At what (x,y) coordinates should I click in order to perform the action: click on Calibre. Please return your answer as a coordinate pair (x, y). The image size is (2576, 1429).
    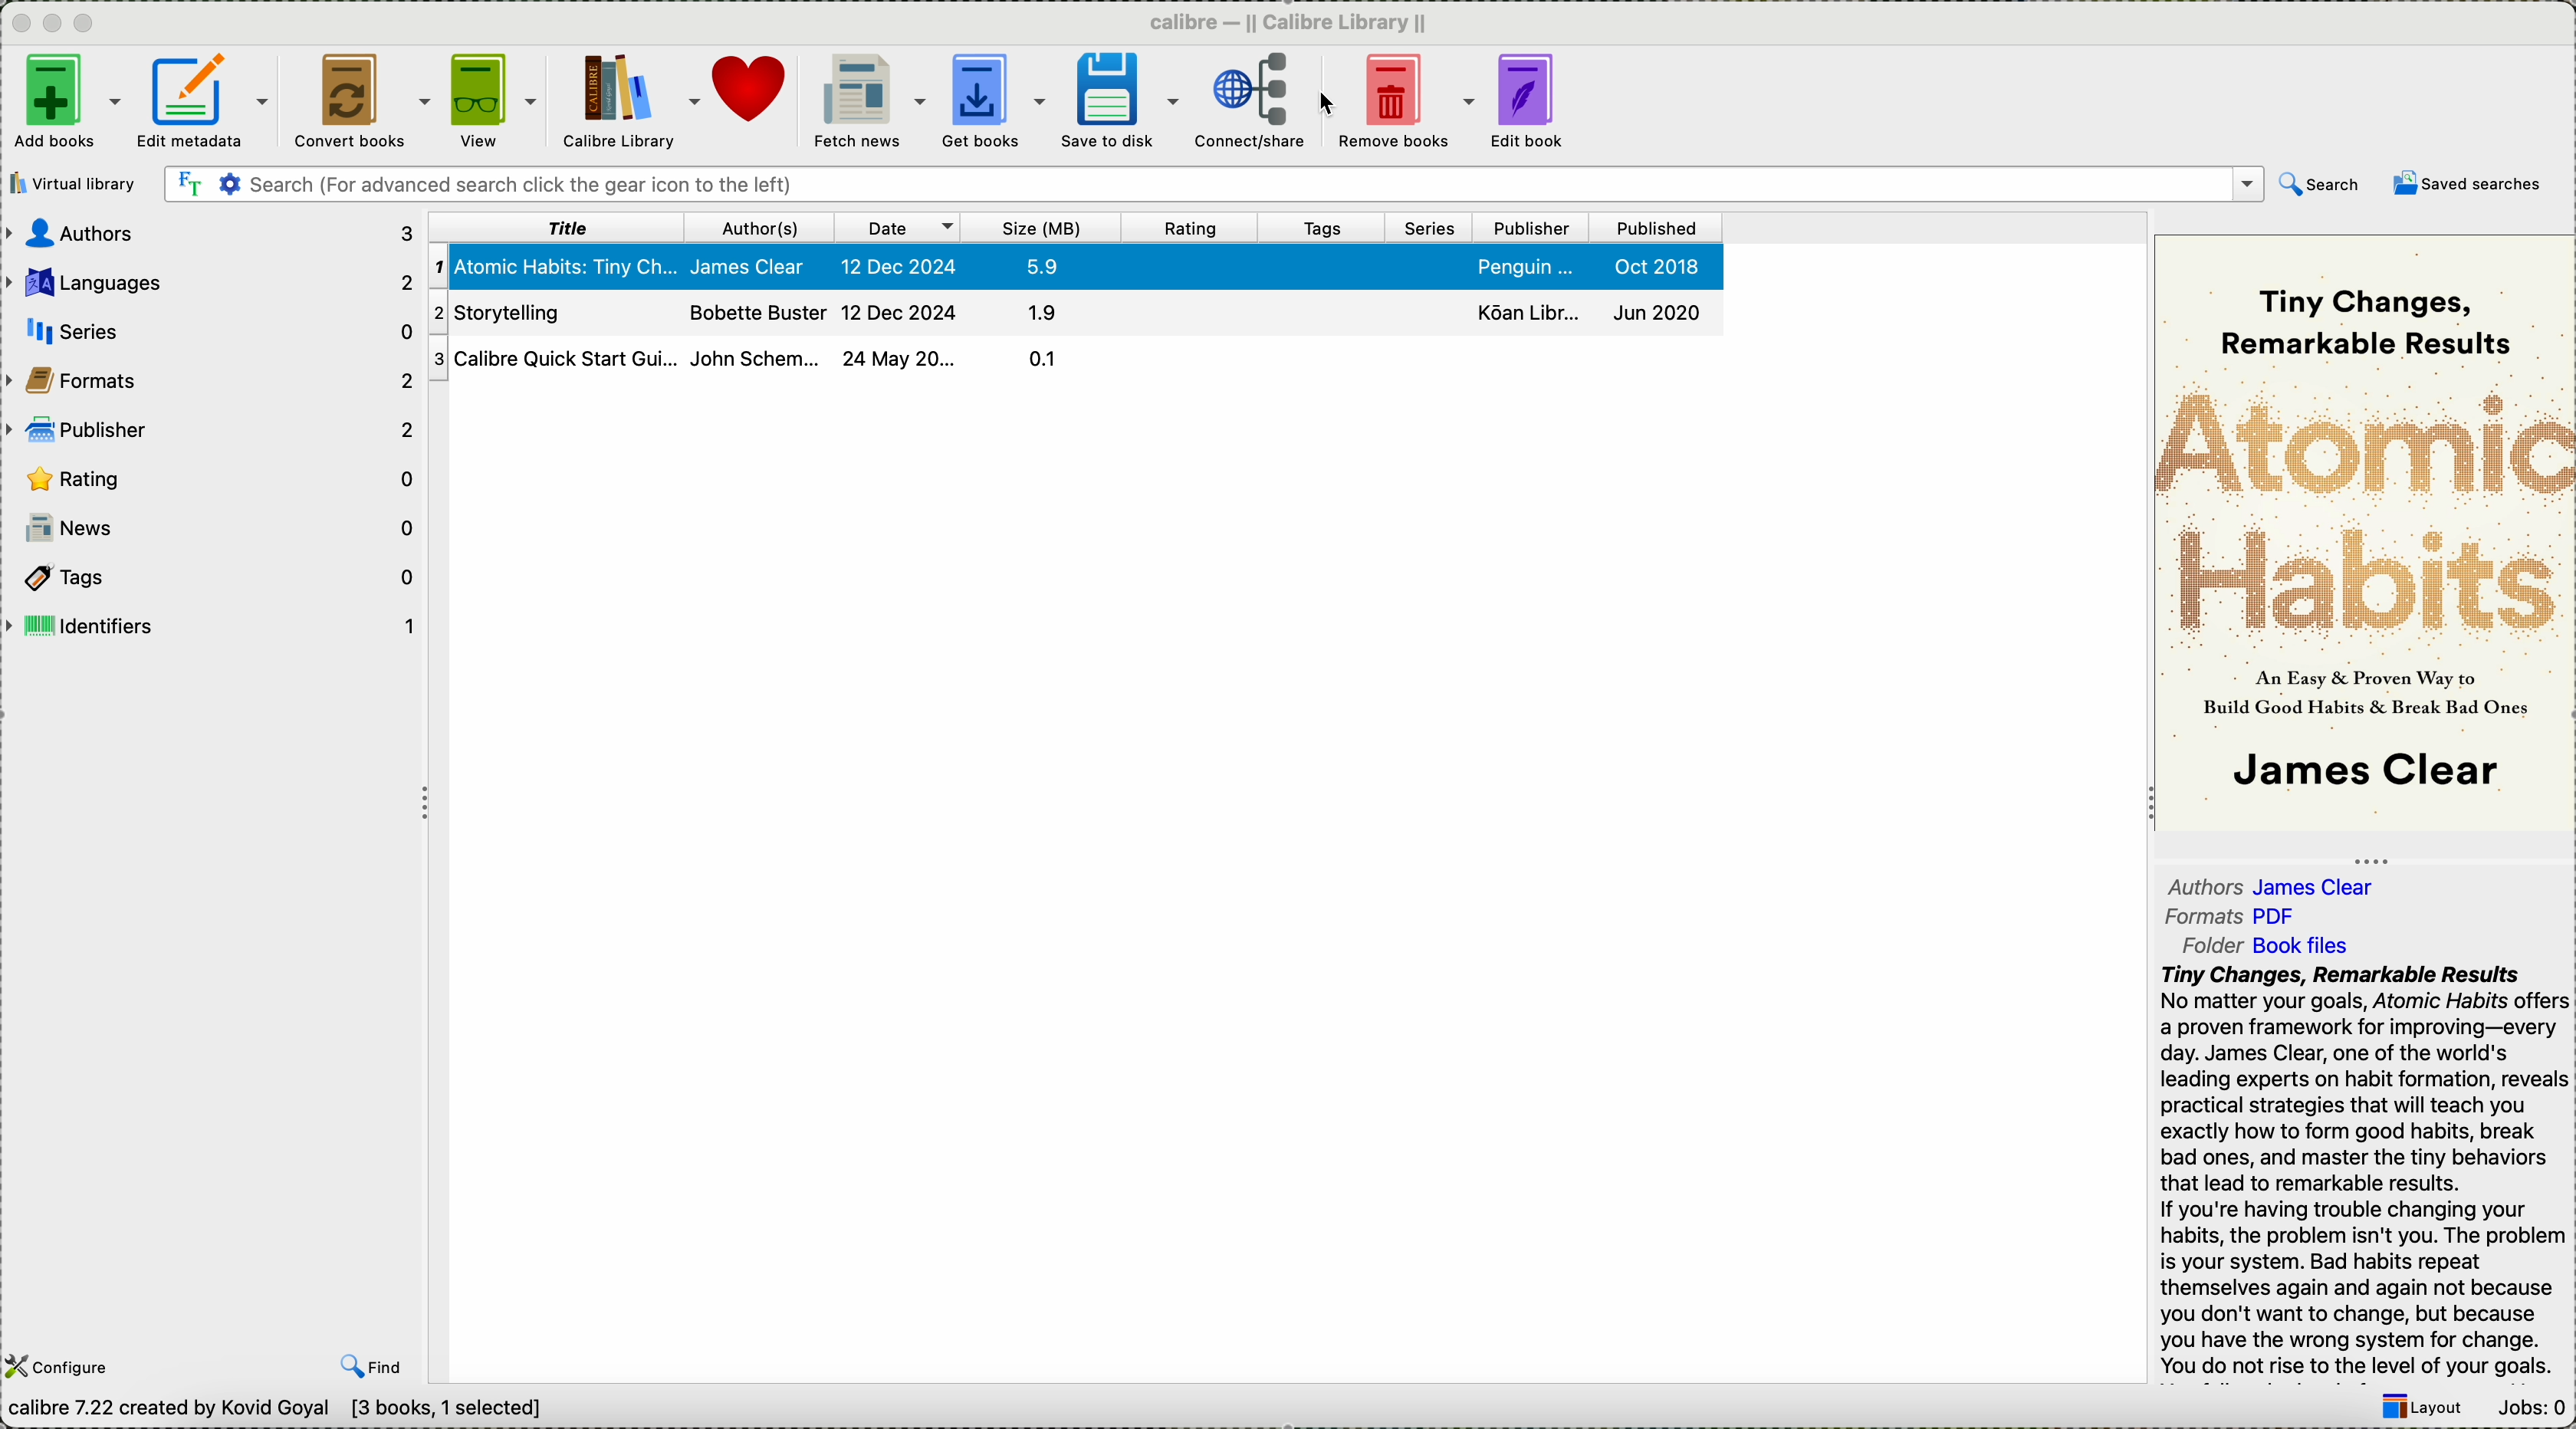
    Looking at the image, I should click on (1297, 21).